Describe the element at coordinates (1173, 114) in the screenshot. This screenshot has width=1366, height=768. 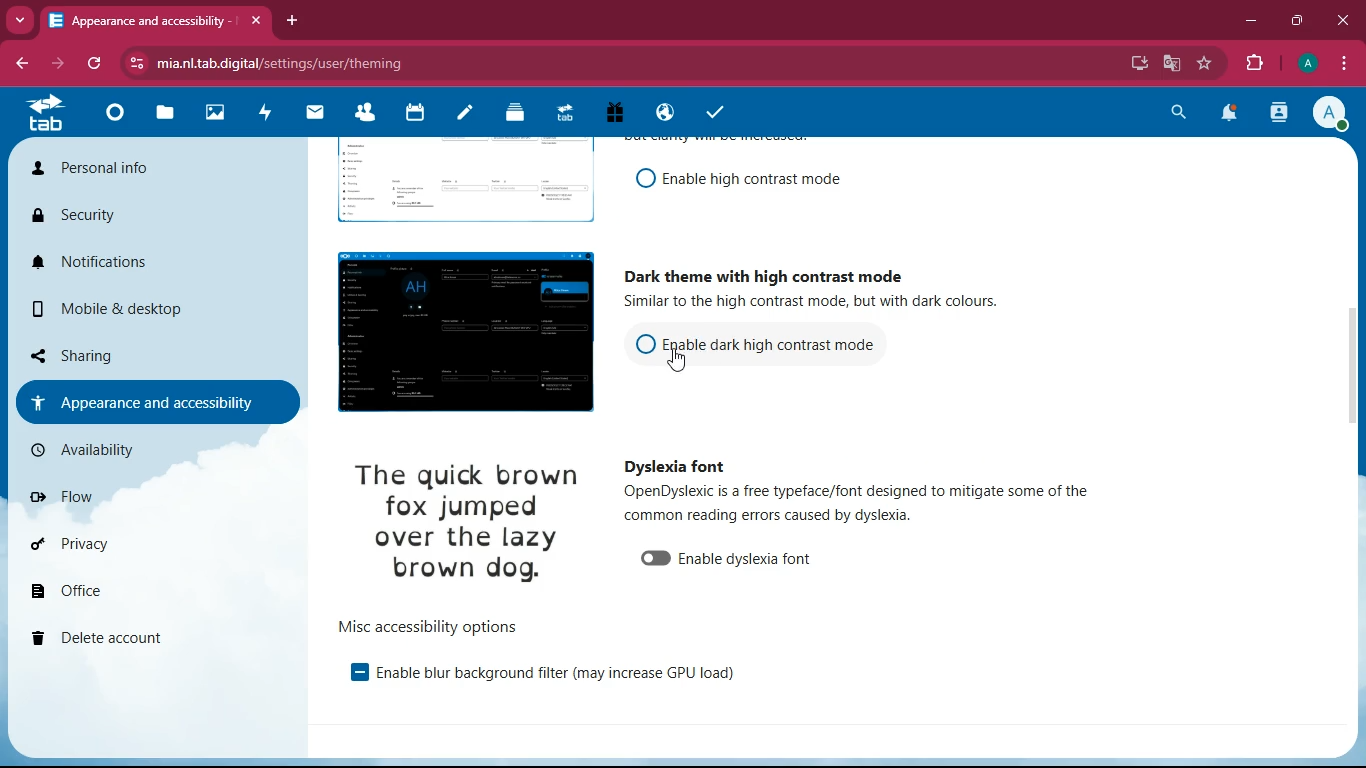
I see `search` at that location.